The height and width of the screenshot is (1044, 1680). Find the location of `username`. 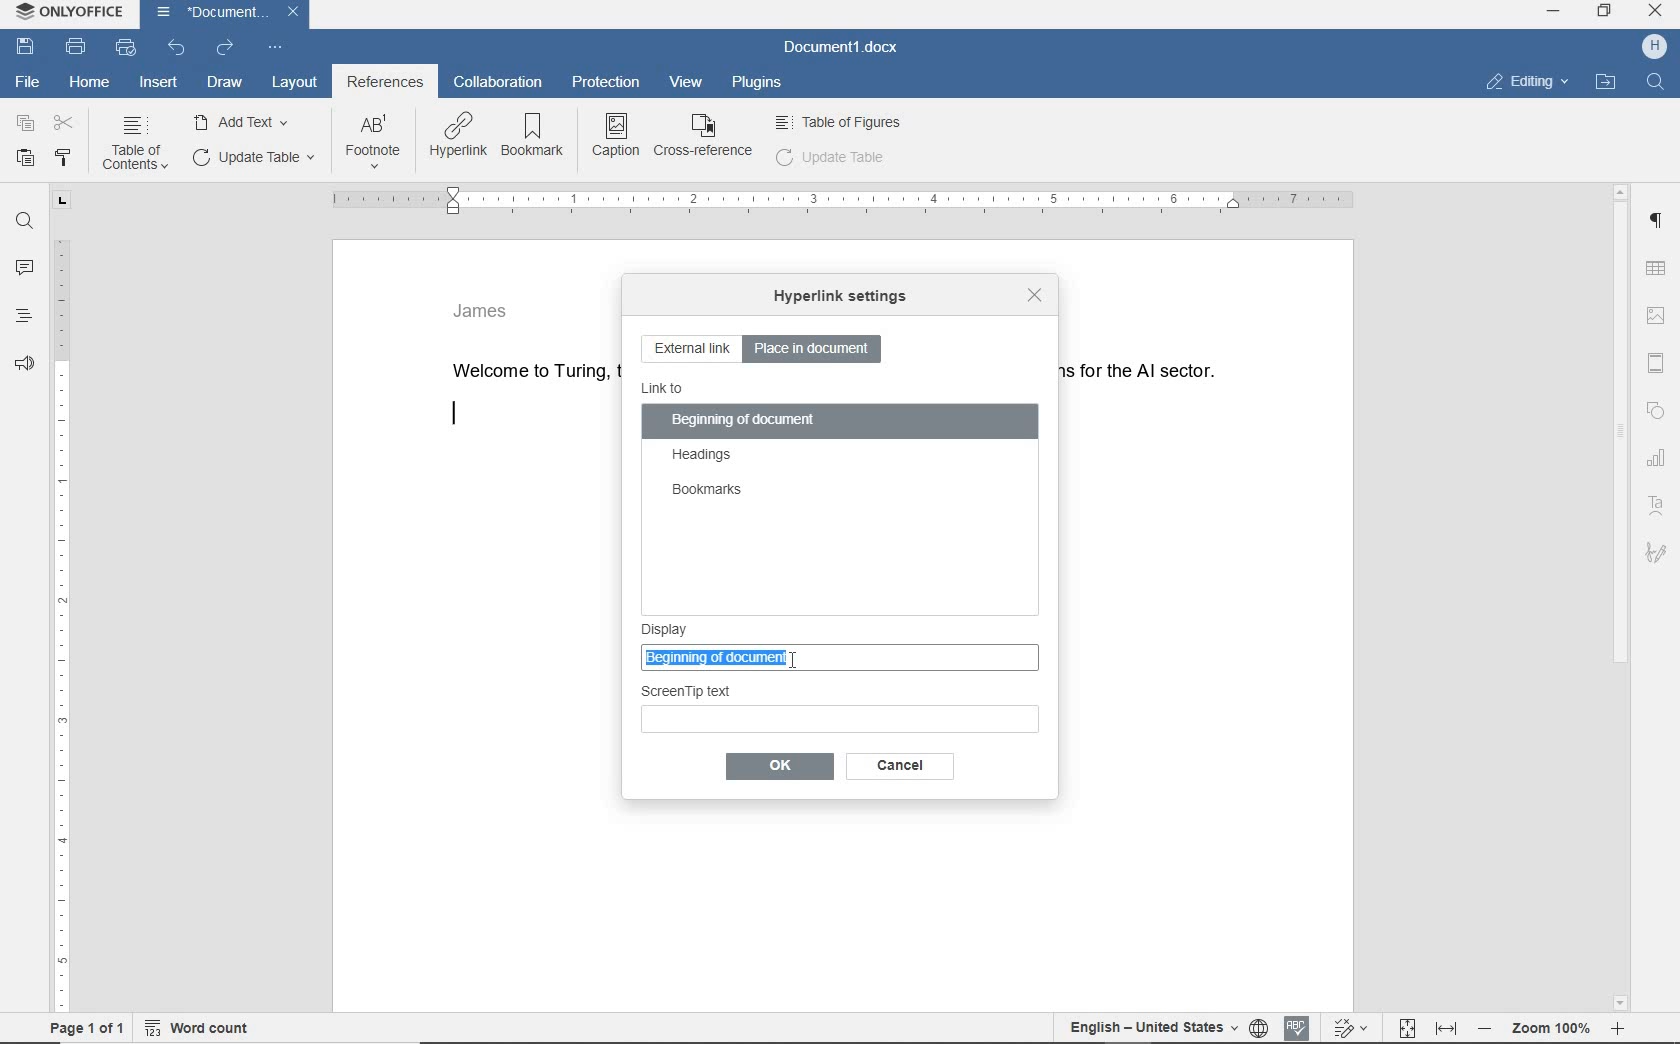

username is located at coordinates (1655, 48).